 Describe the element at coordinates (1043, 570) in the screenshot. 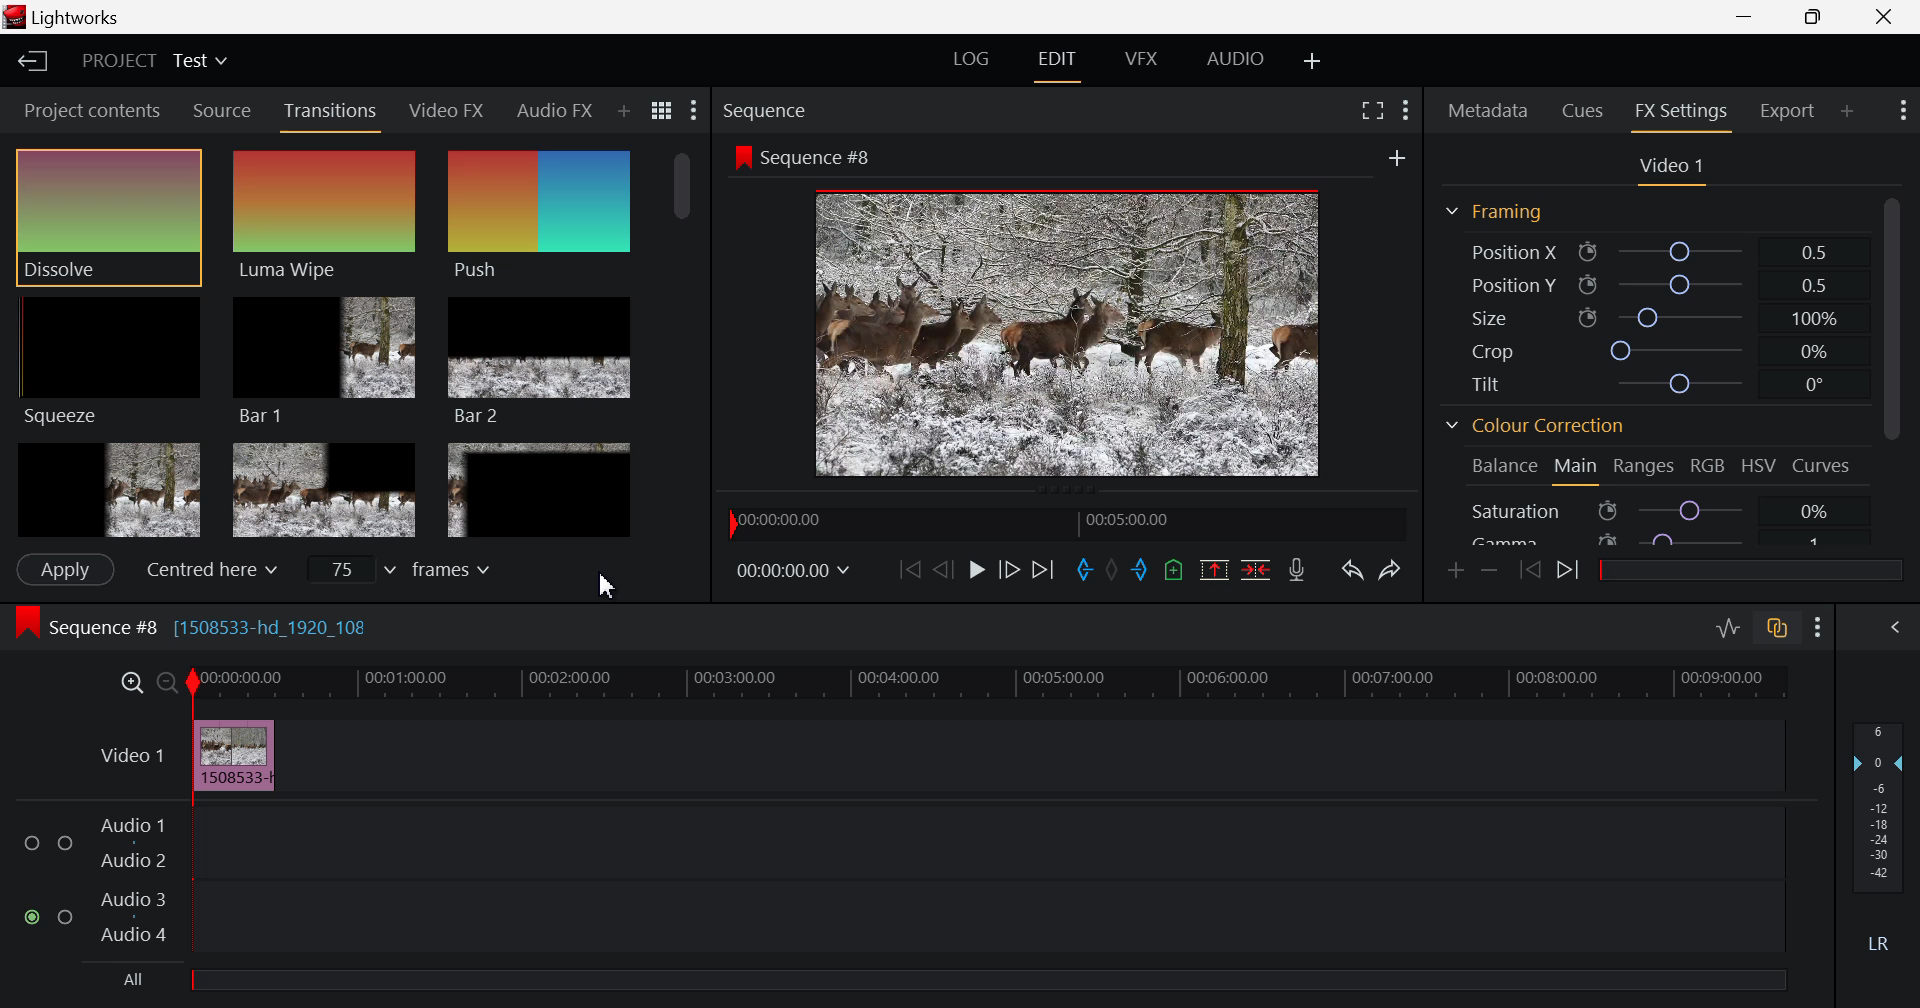

I see `To End` at that location.